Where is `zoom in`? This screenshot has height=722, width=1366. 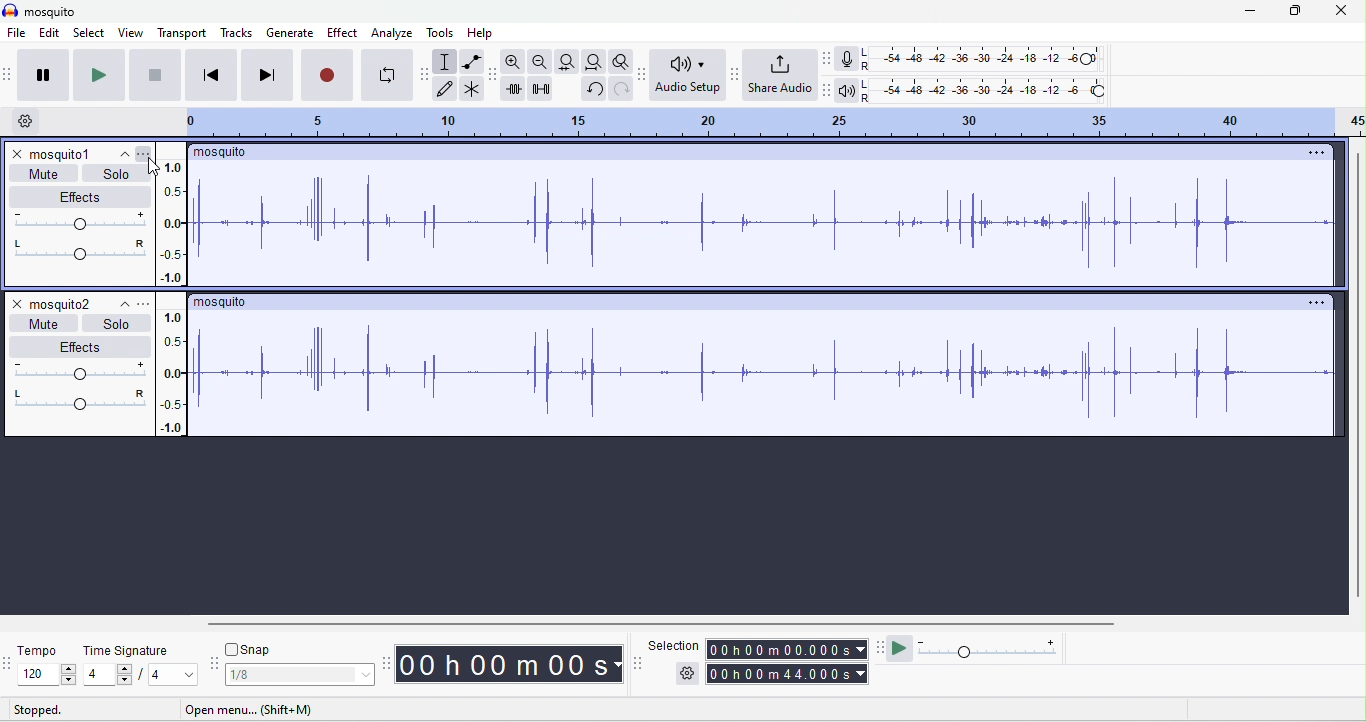 zoom in is located at coordinates (514, 62).